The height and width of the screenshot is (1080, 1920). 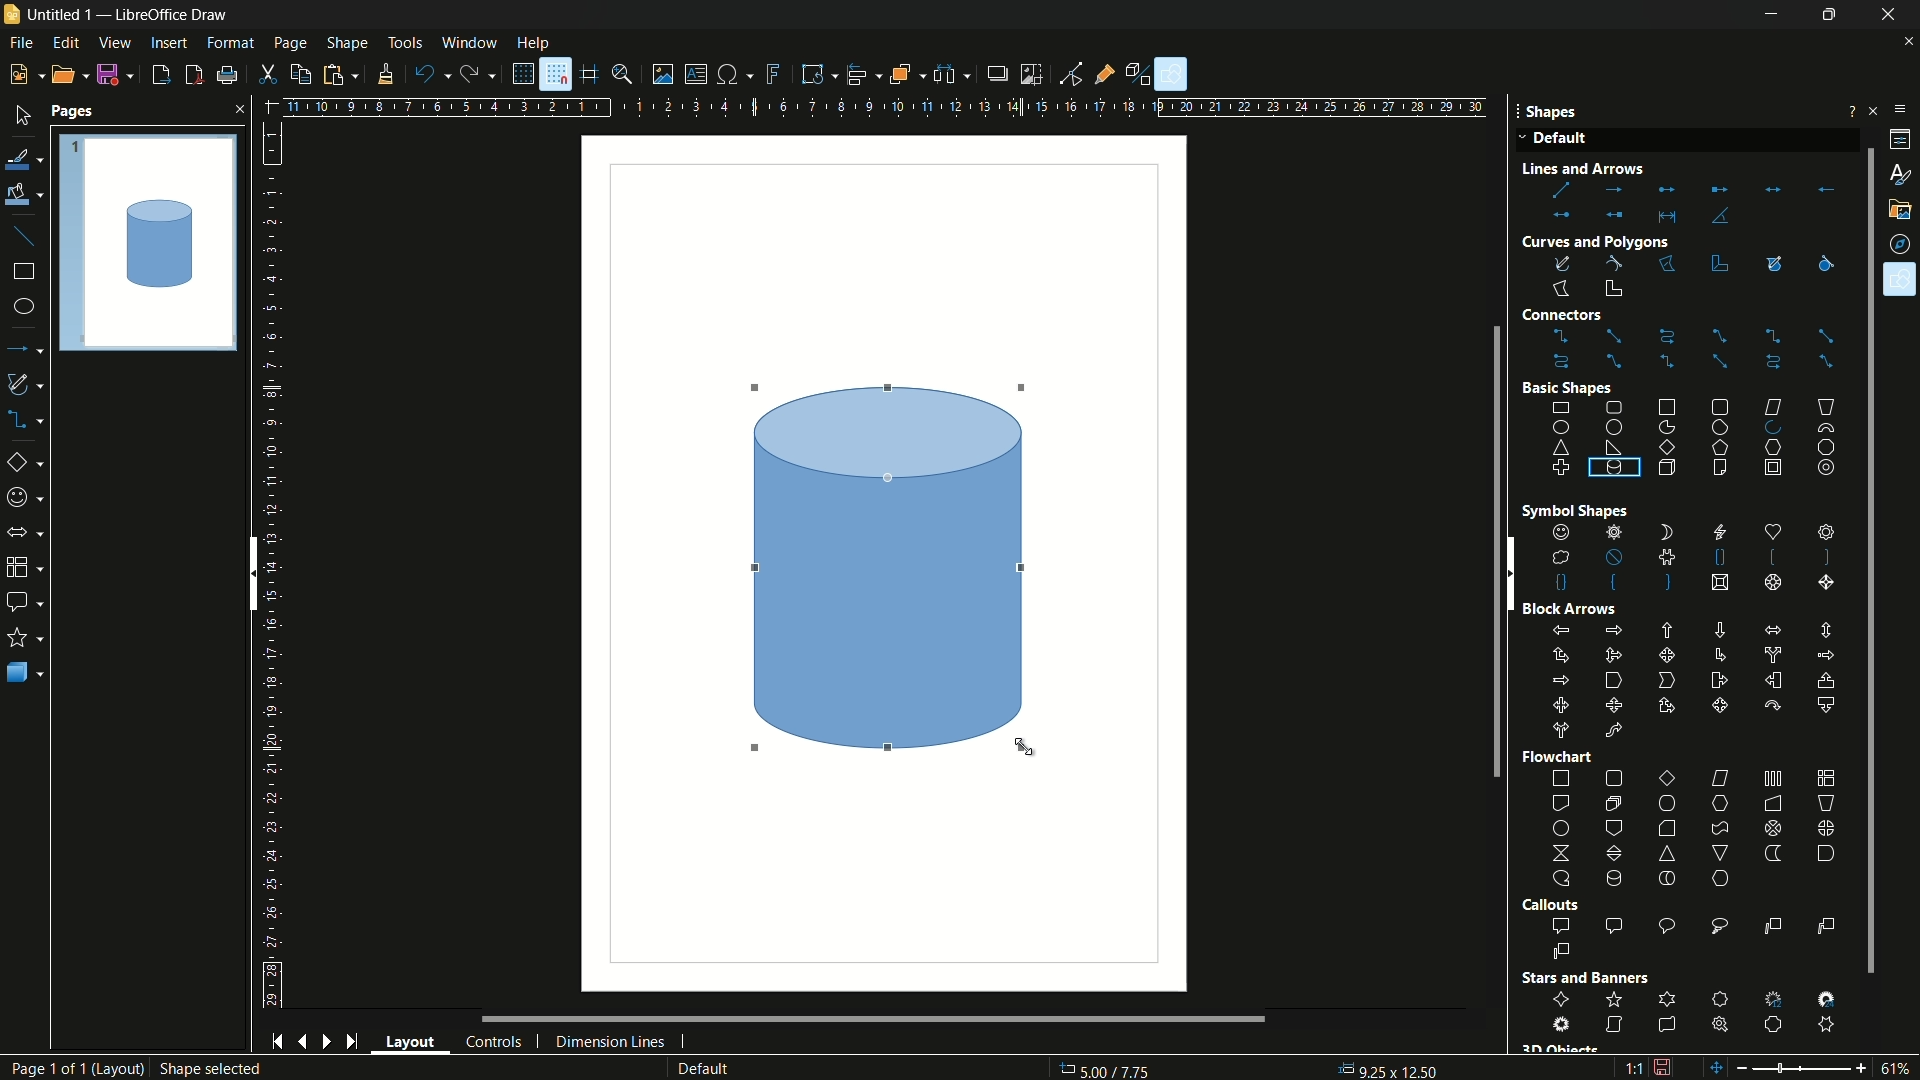 What do you see at coordinates (1082, 109) in the screenshot?
I see `width measure scale` at bounding box center [1082, 109].